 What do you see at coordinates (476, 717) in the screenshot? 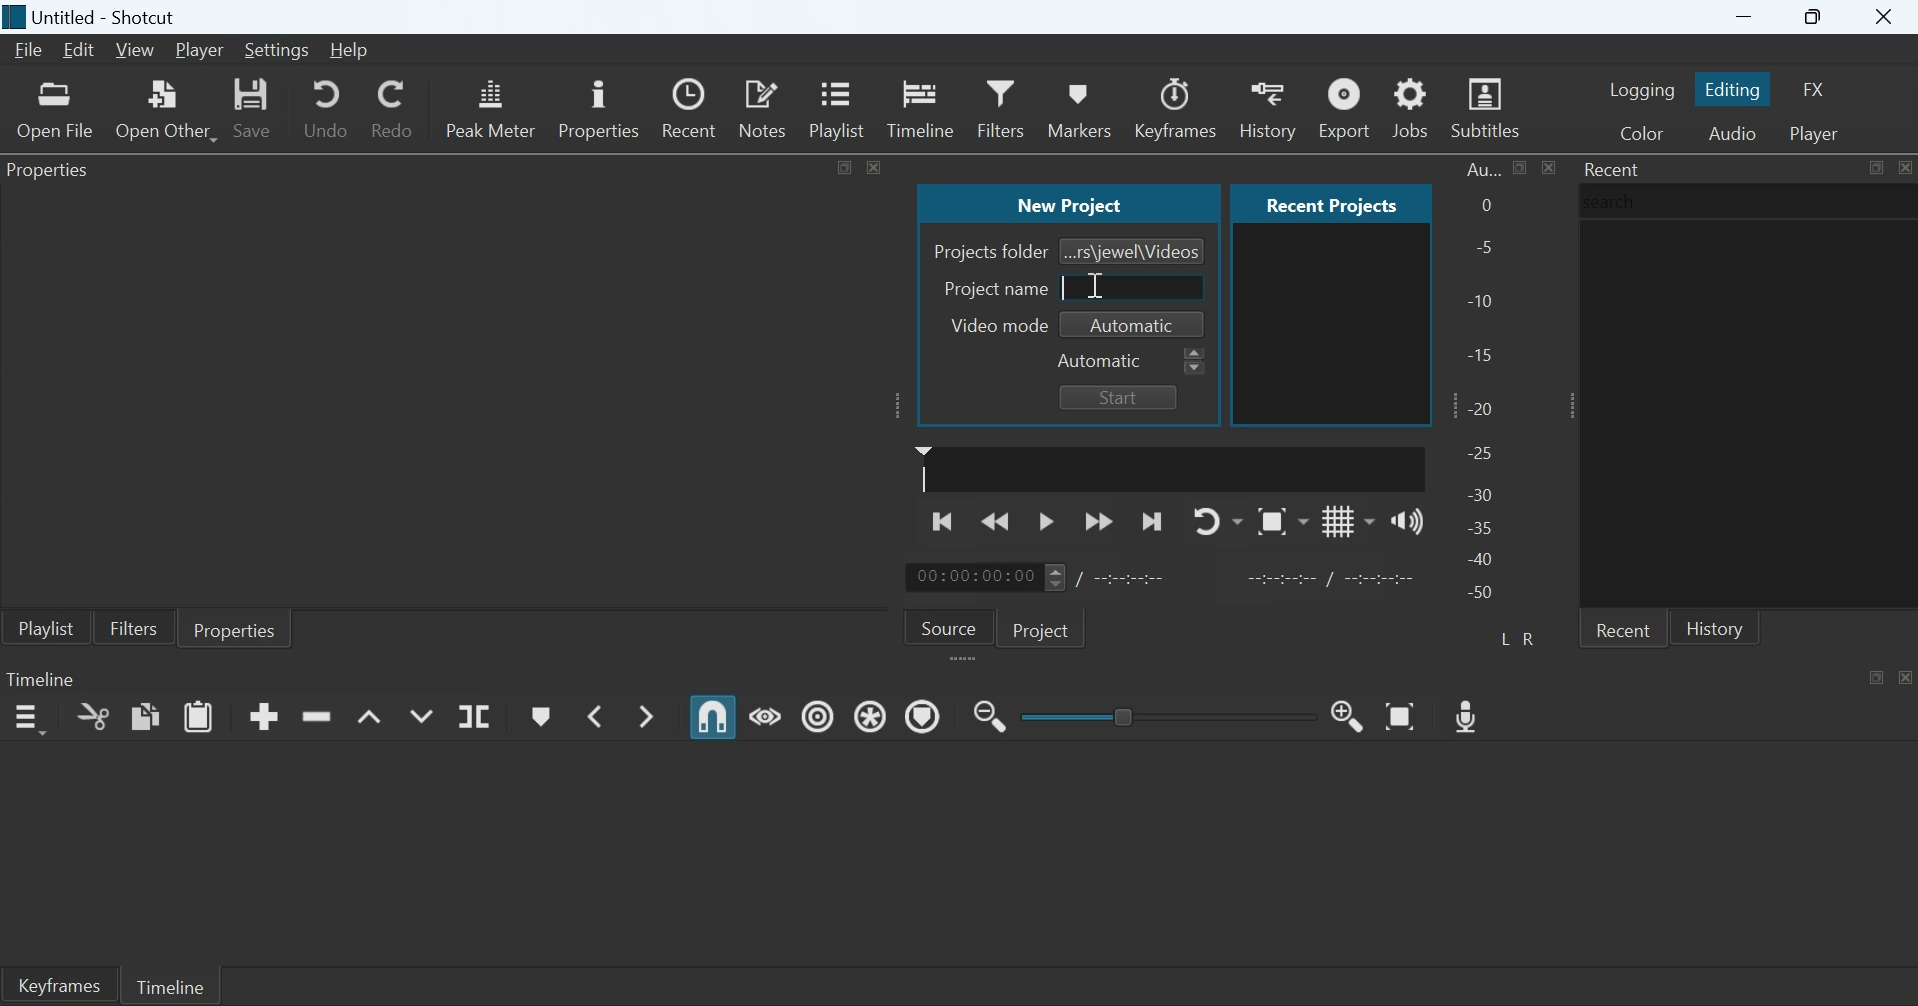
I see `Split at payhead` at bounding box center [476, 717].